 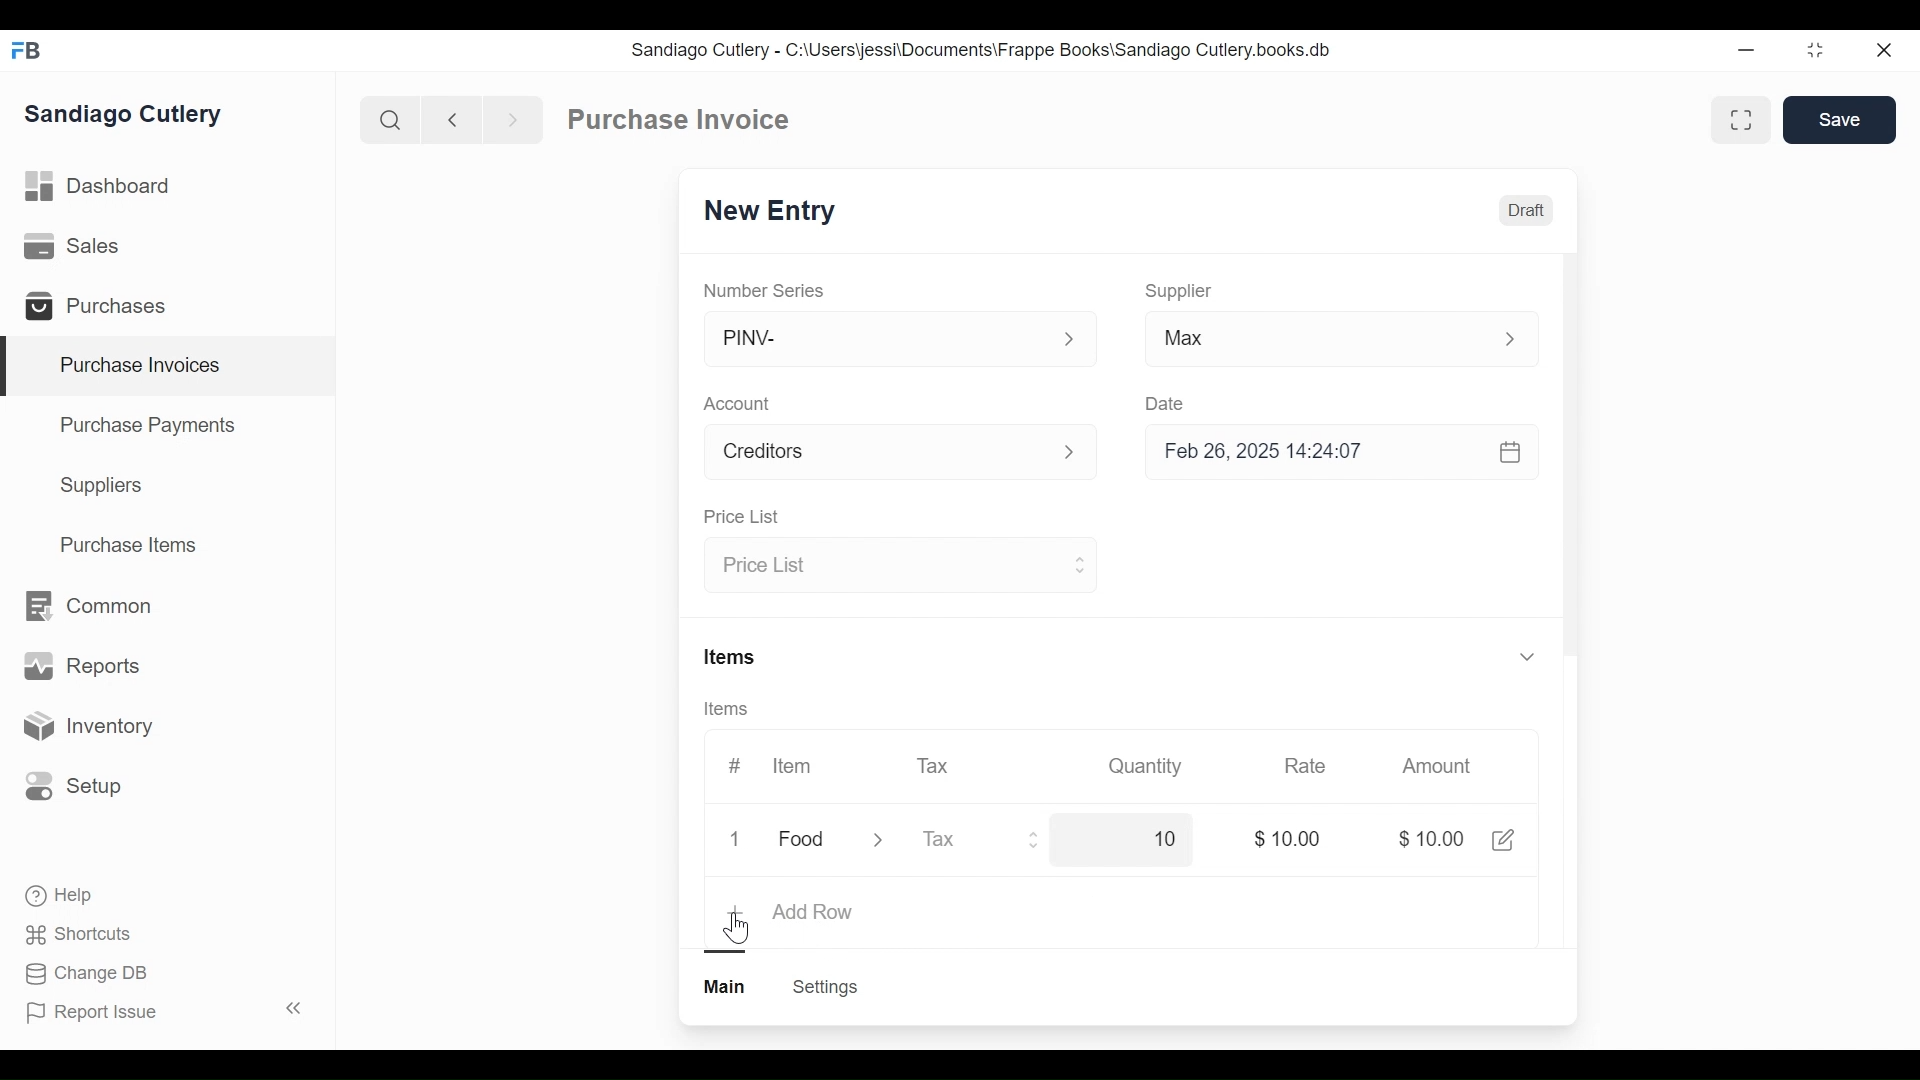 What do you see at coordinates (740, 518) in the screenshot?
I see `Price List` at bounding box center [740, 518].